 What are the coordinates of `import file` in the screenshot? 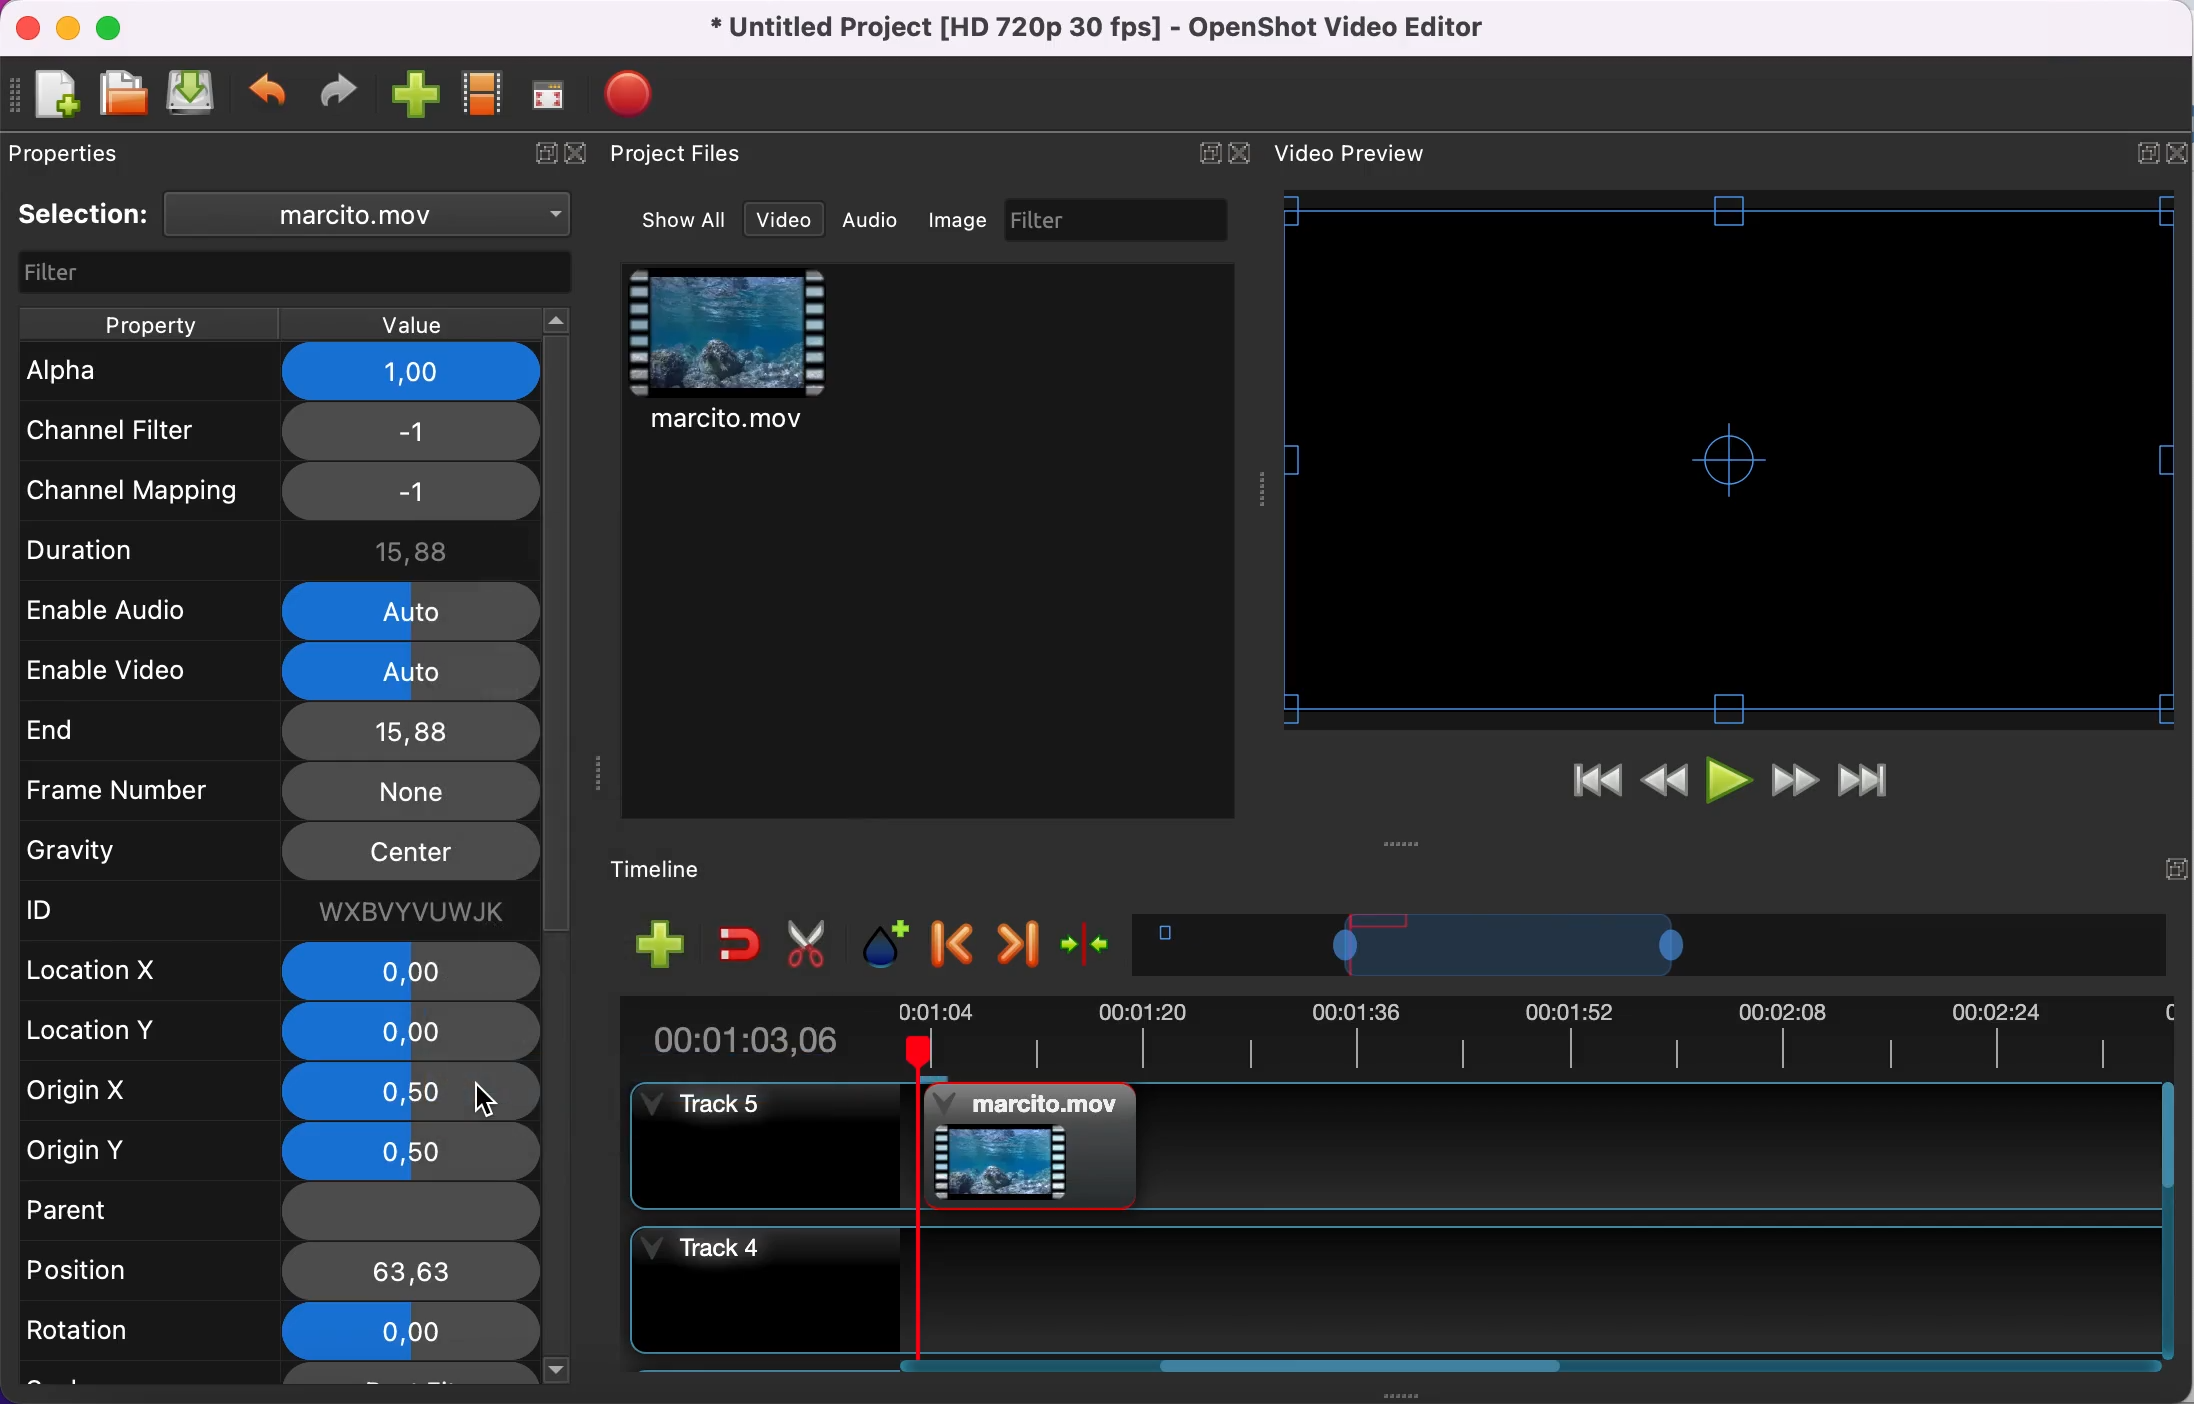 It's located at (417, 96).